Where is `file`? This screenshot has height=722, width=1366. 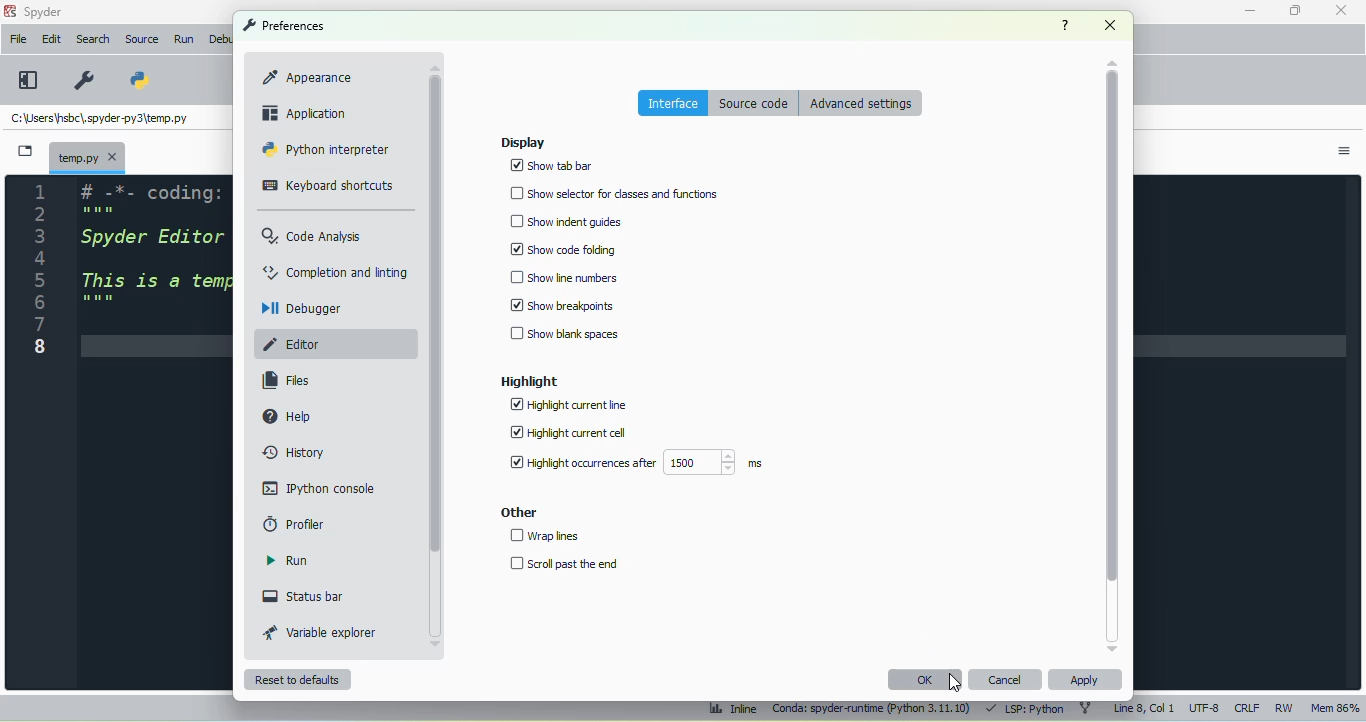
file is located at coordinates (19, 39).